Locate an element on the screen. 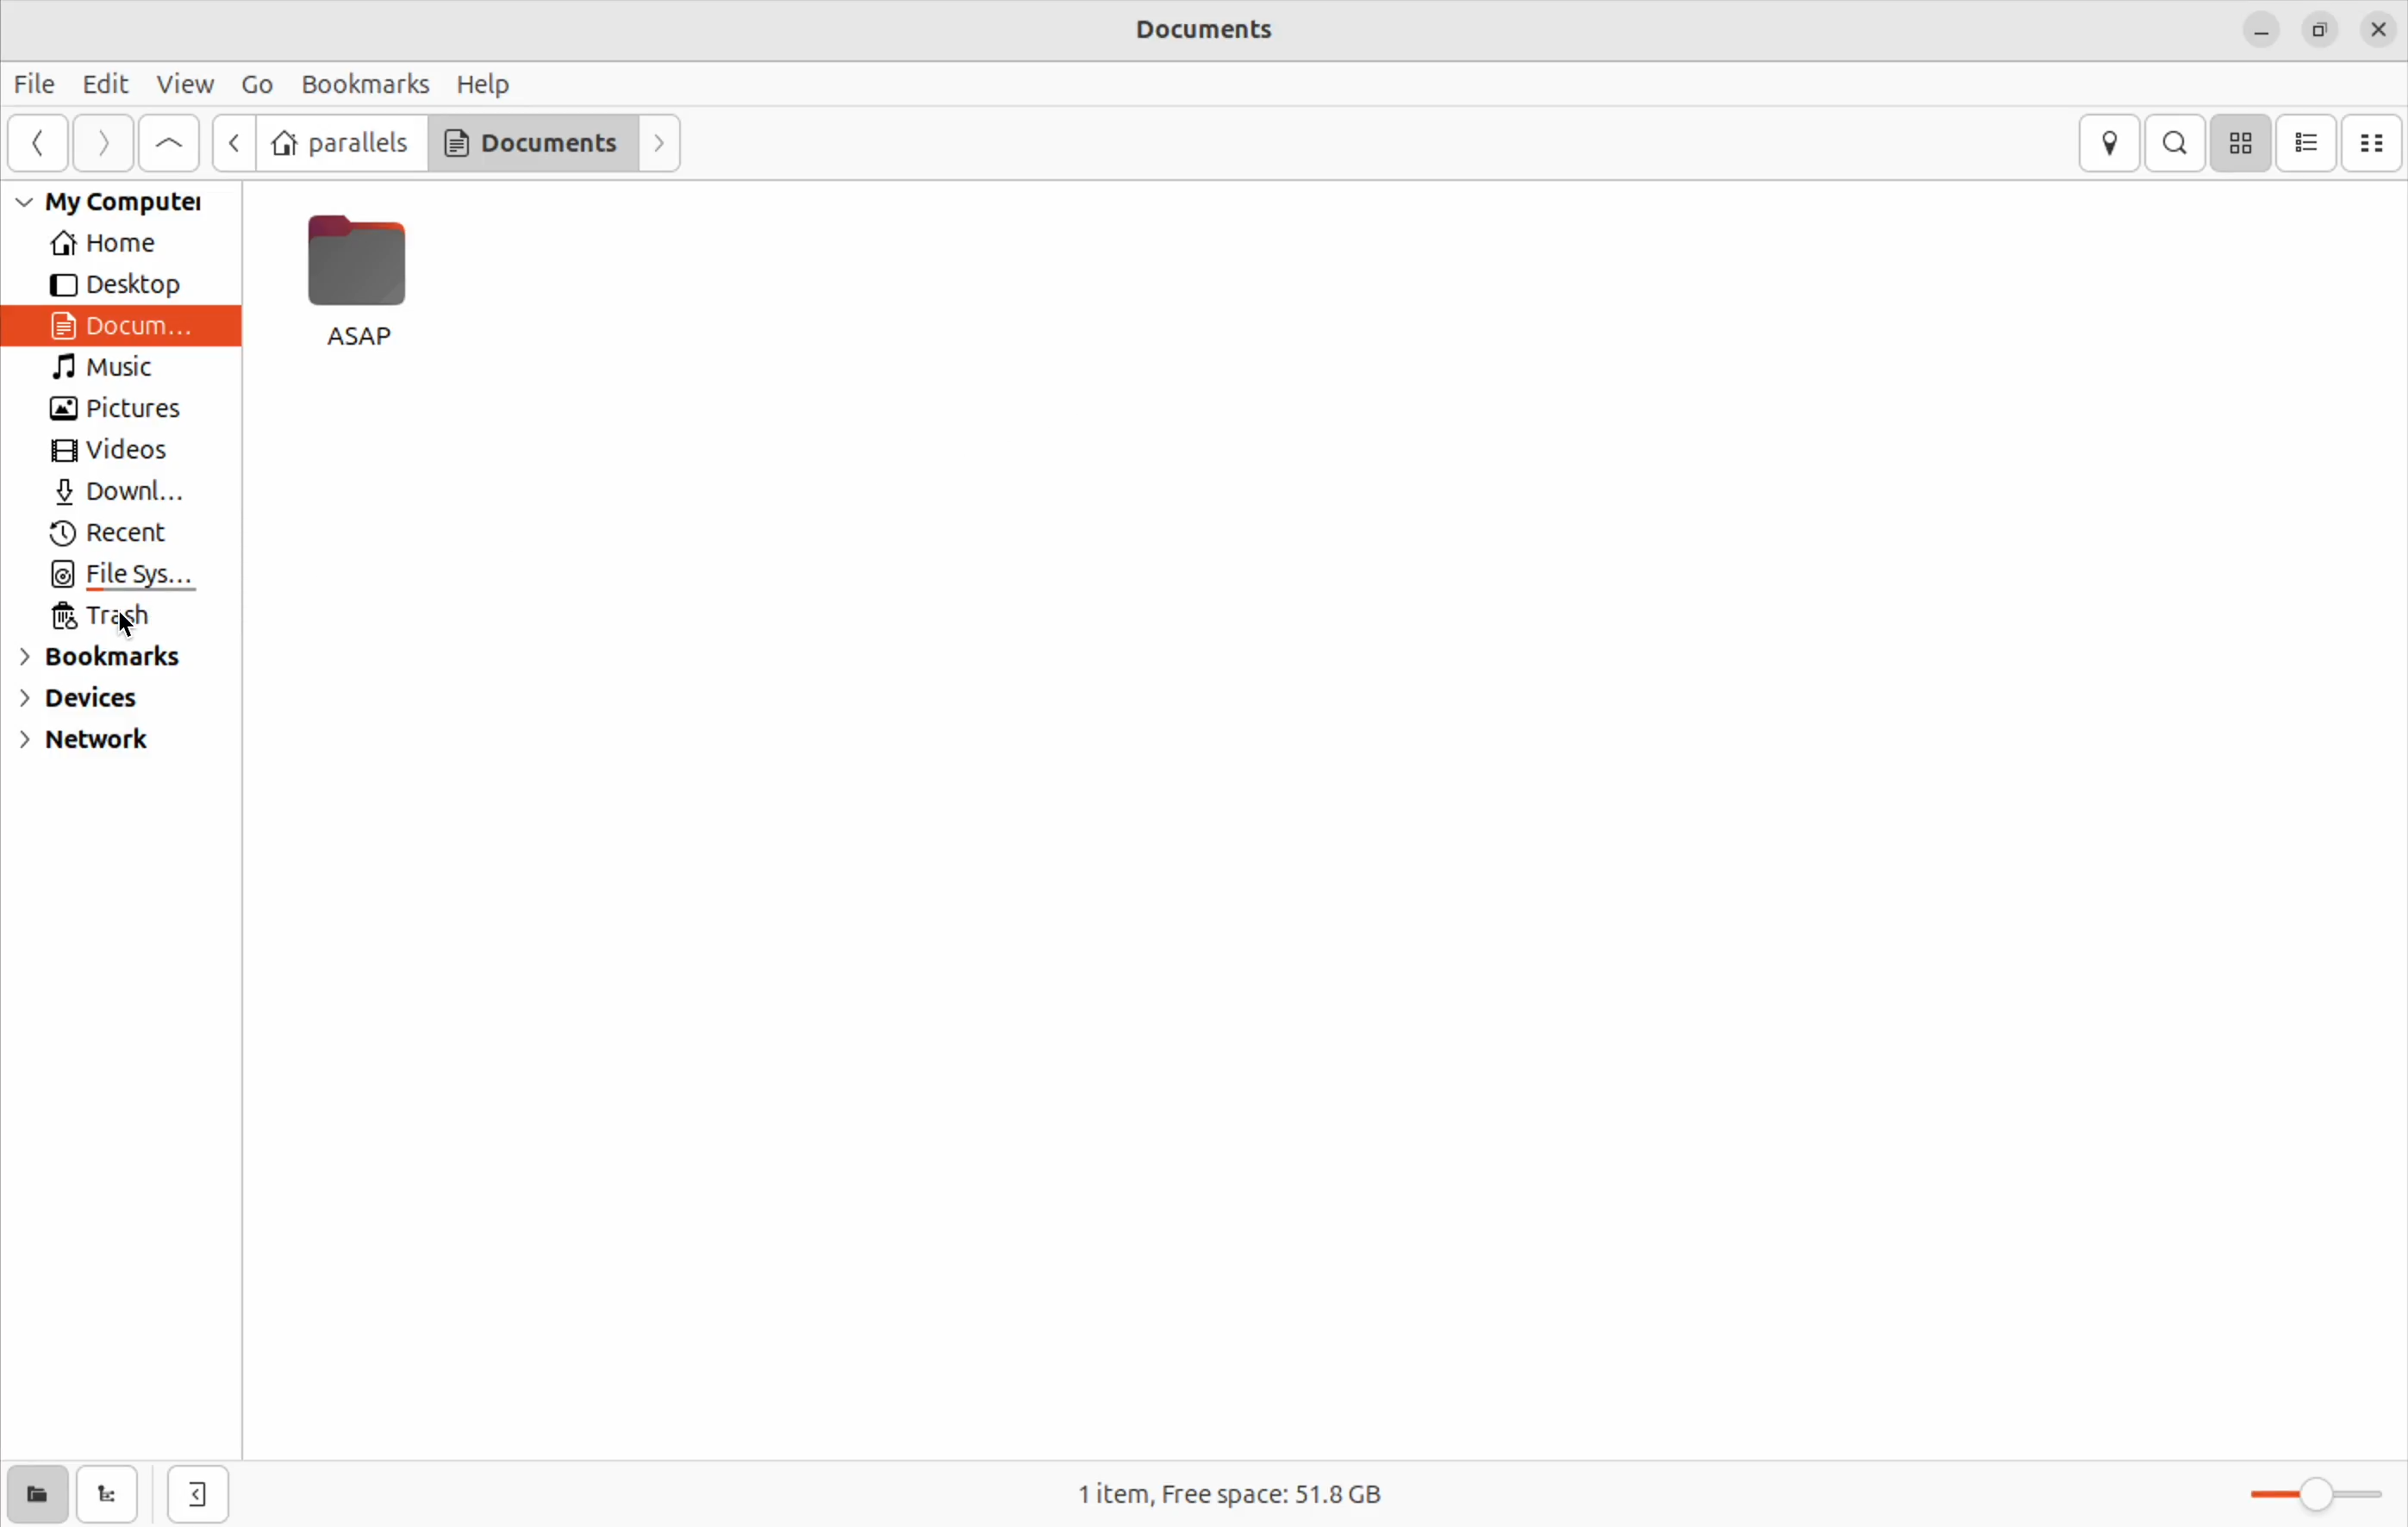 The width and height of the screenshot is (2408, 1527). Downloads is located at coordinates (119, 497).